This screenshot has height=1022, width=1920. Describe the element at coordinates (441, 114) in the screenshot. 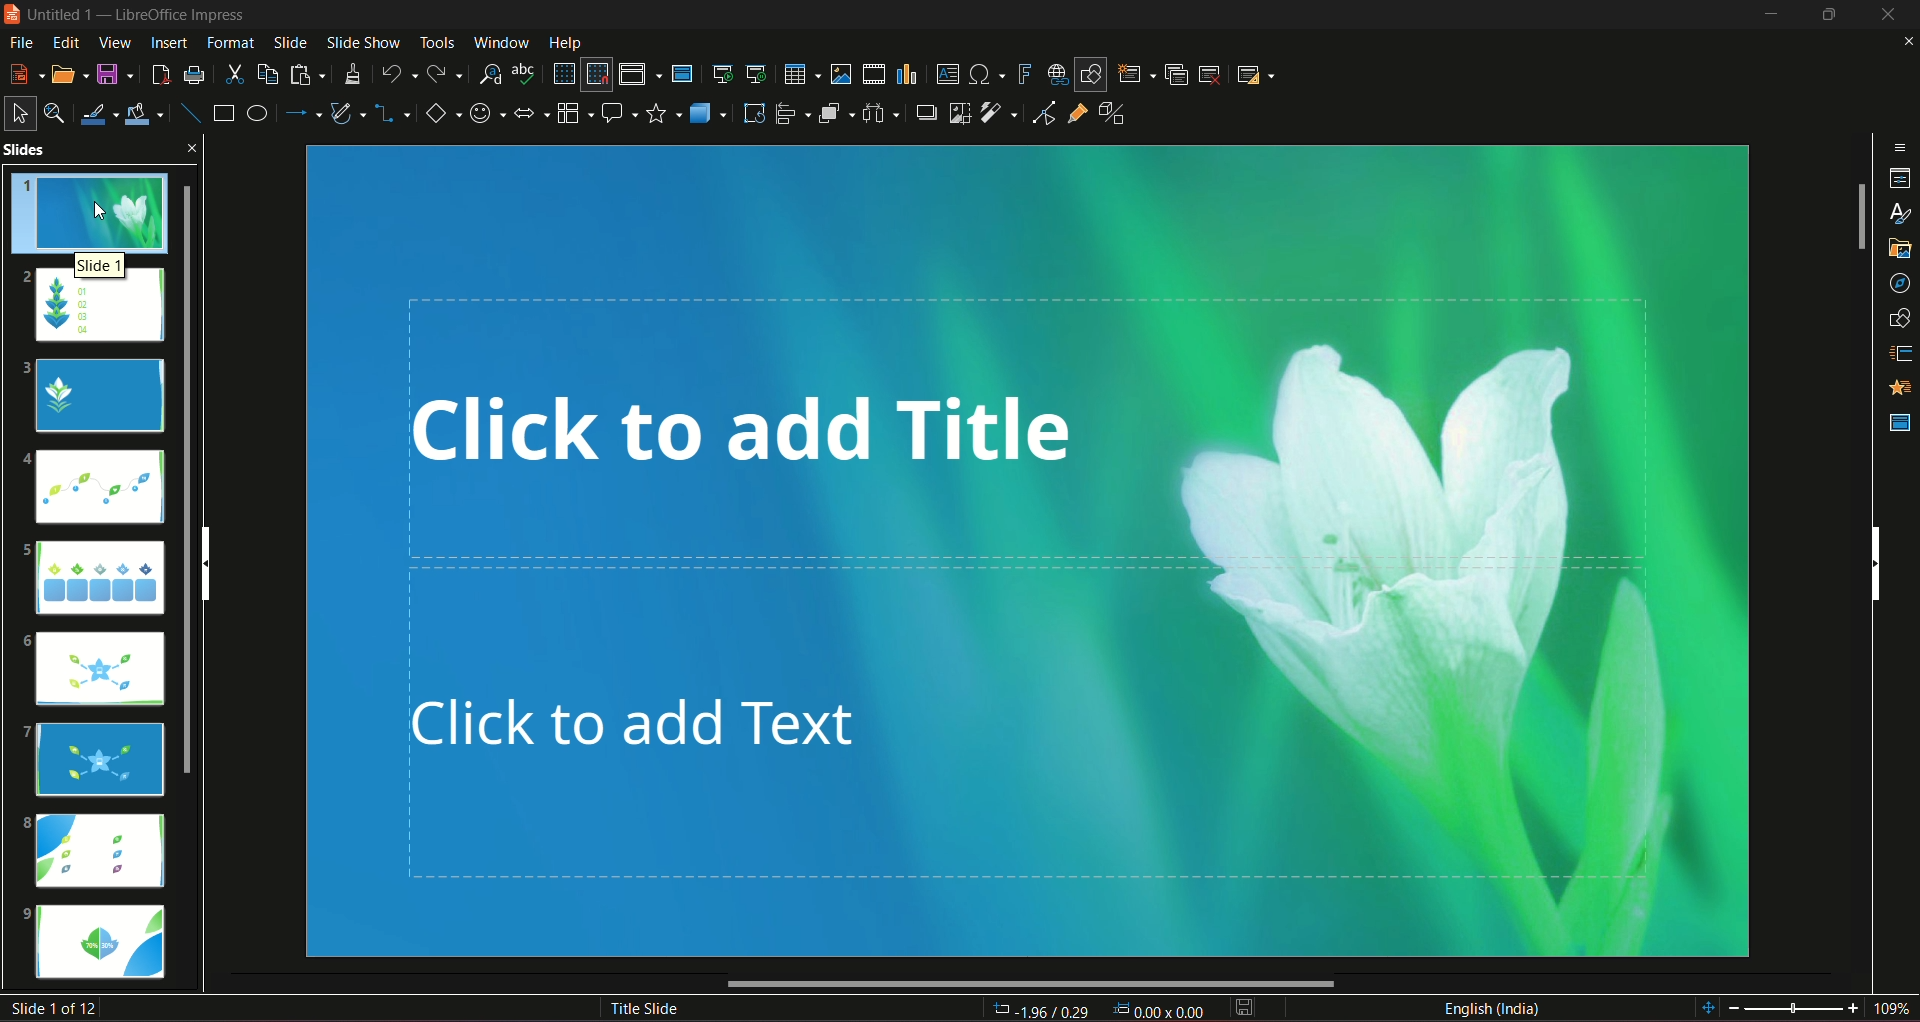

I see `basic shapes` at that location.